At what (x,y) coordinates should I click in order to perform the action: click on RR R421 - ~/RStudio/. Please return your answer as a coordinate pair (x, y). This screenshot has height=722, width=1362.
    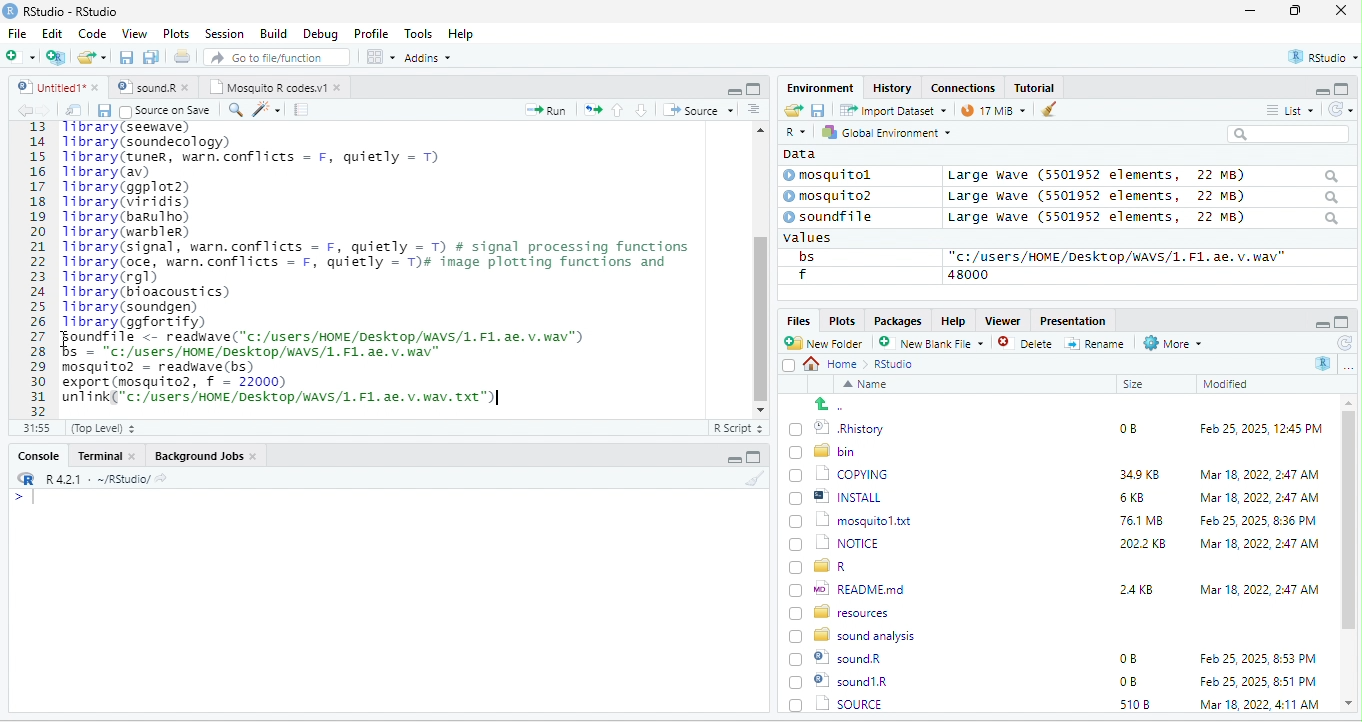
    Looking at the image, I should click on (87, 481).